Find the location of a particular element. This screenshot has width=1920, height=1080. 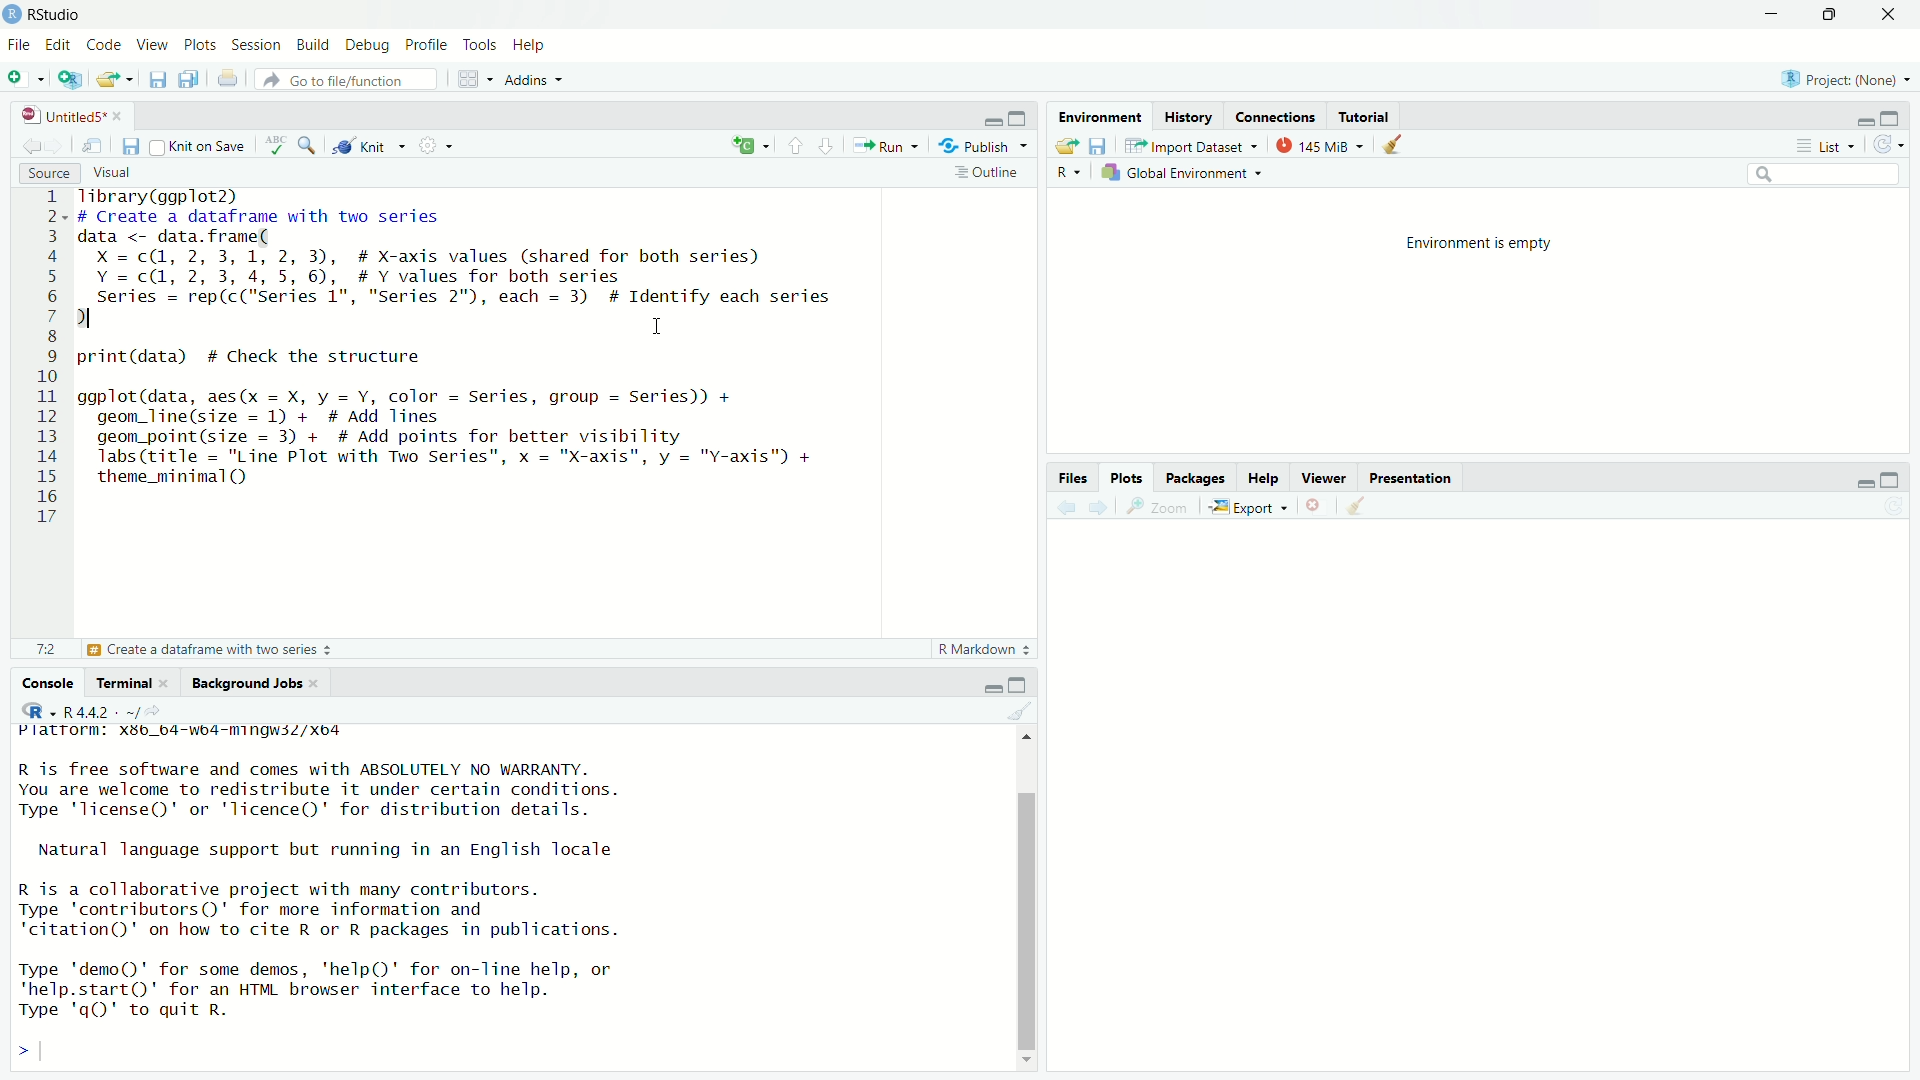

17:1 is located at coordinates (43, 649).